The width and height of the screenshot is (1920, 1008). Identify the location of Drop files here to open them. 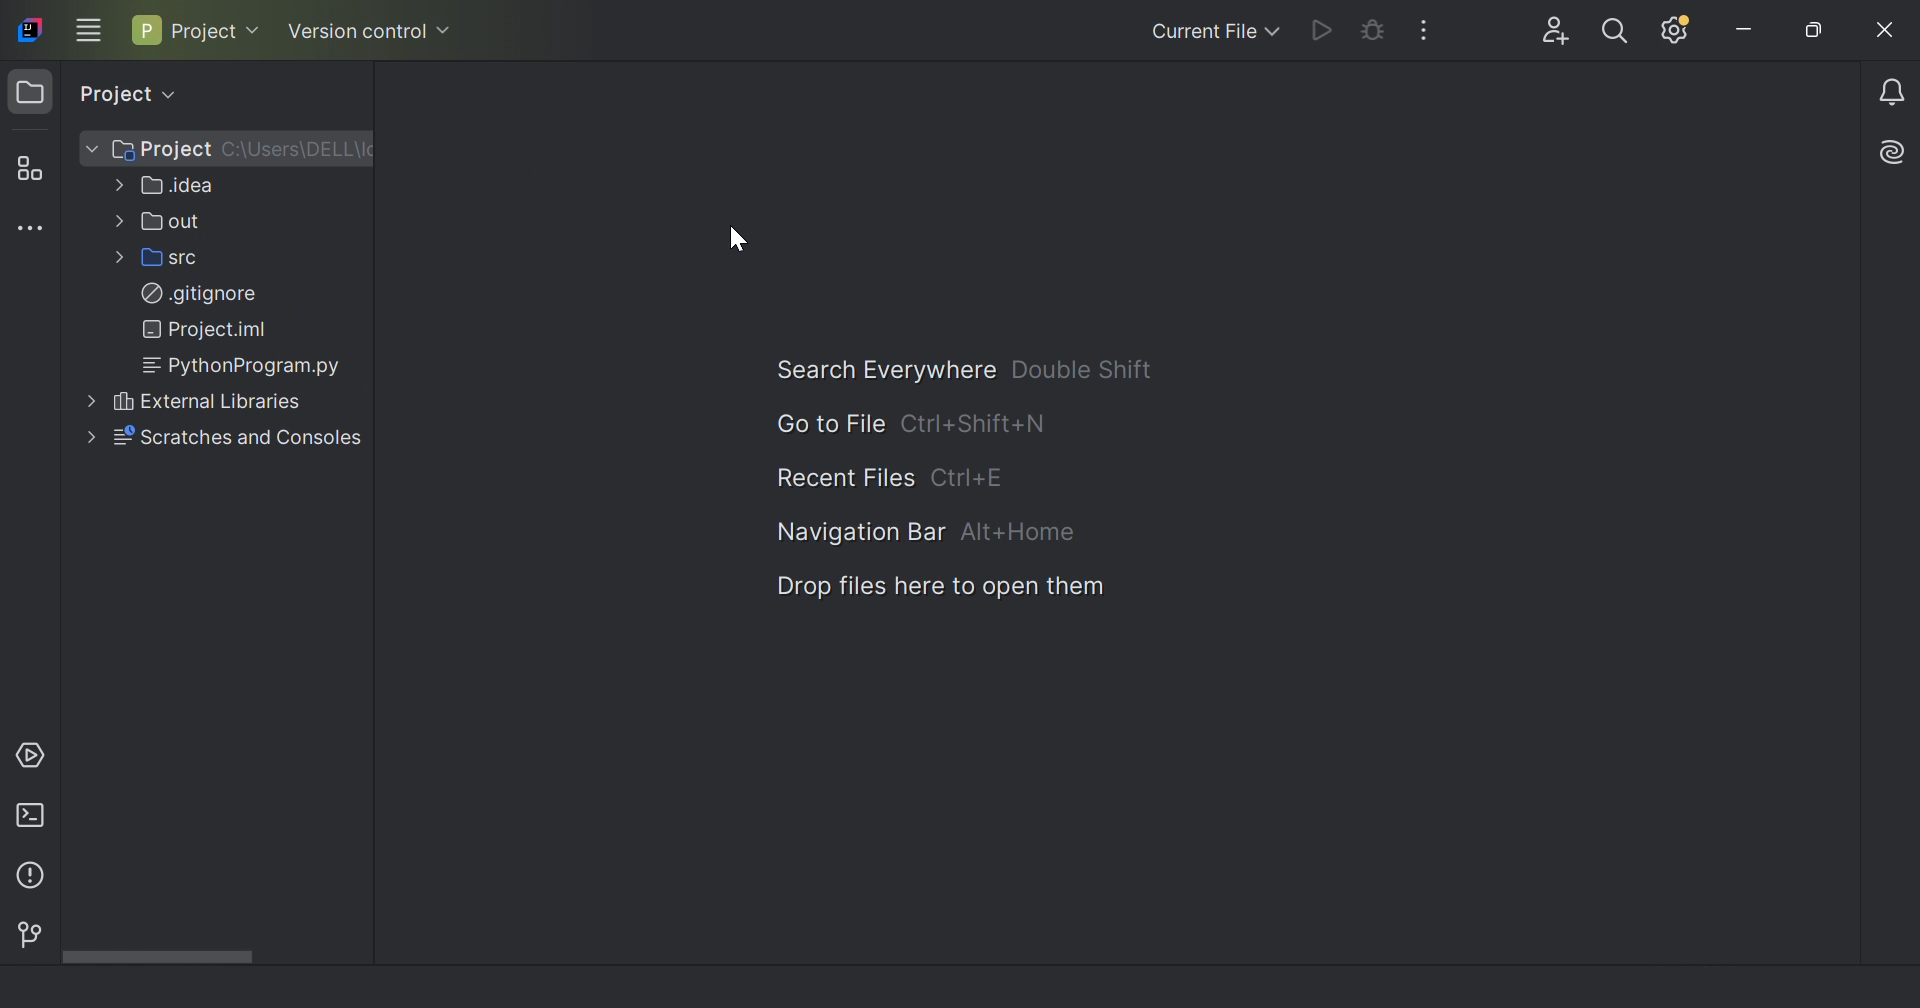
(943, 586).